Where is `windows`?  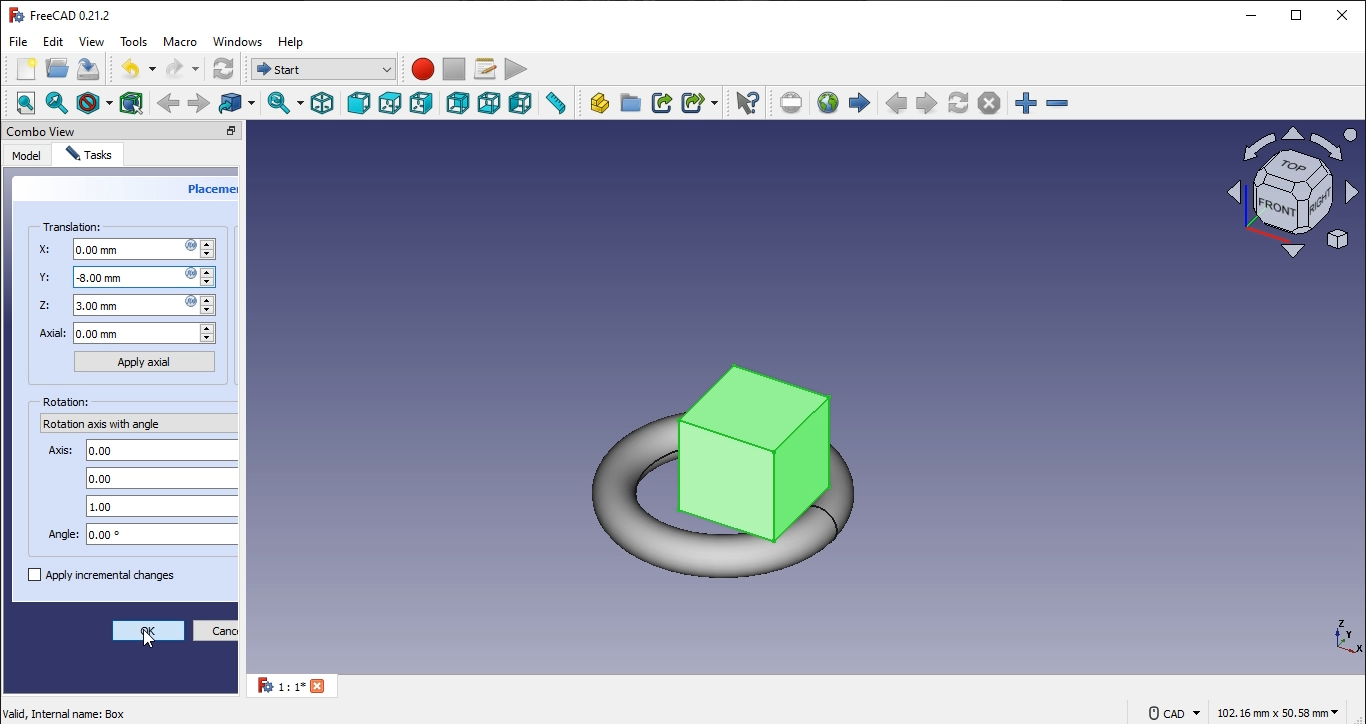 windows is located at coordinates (239, 43).